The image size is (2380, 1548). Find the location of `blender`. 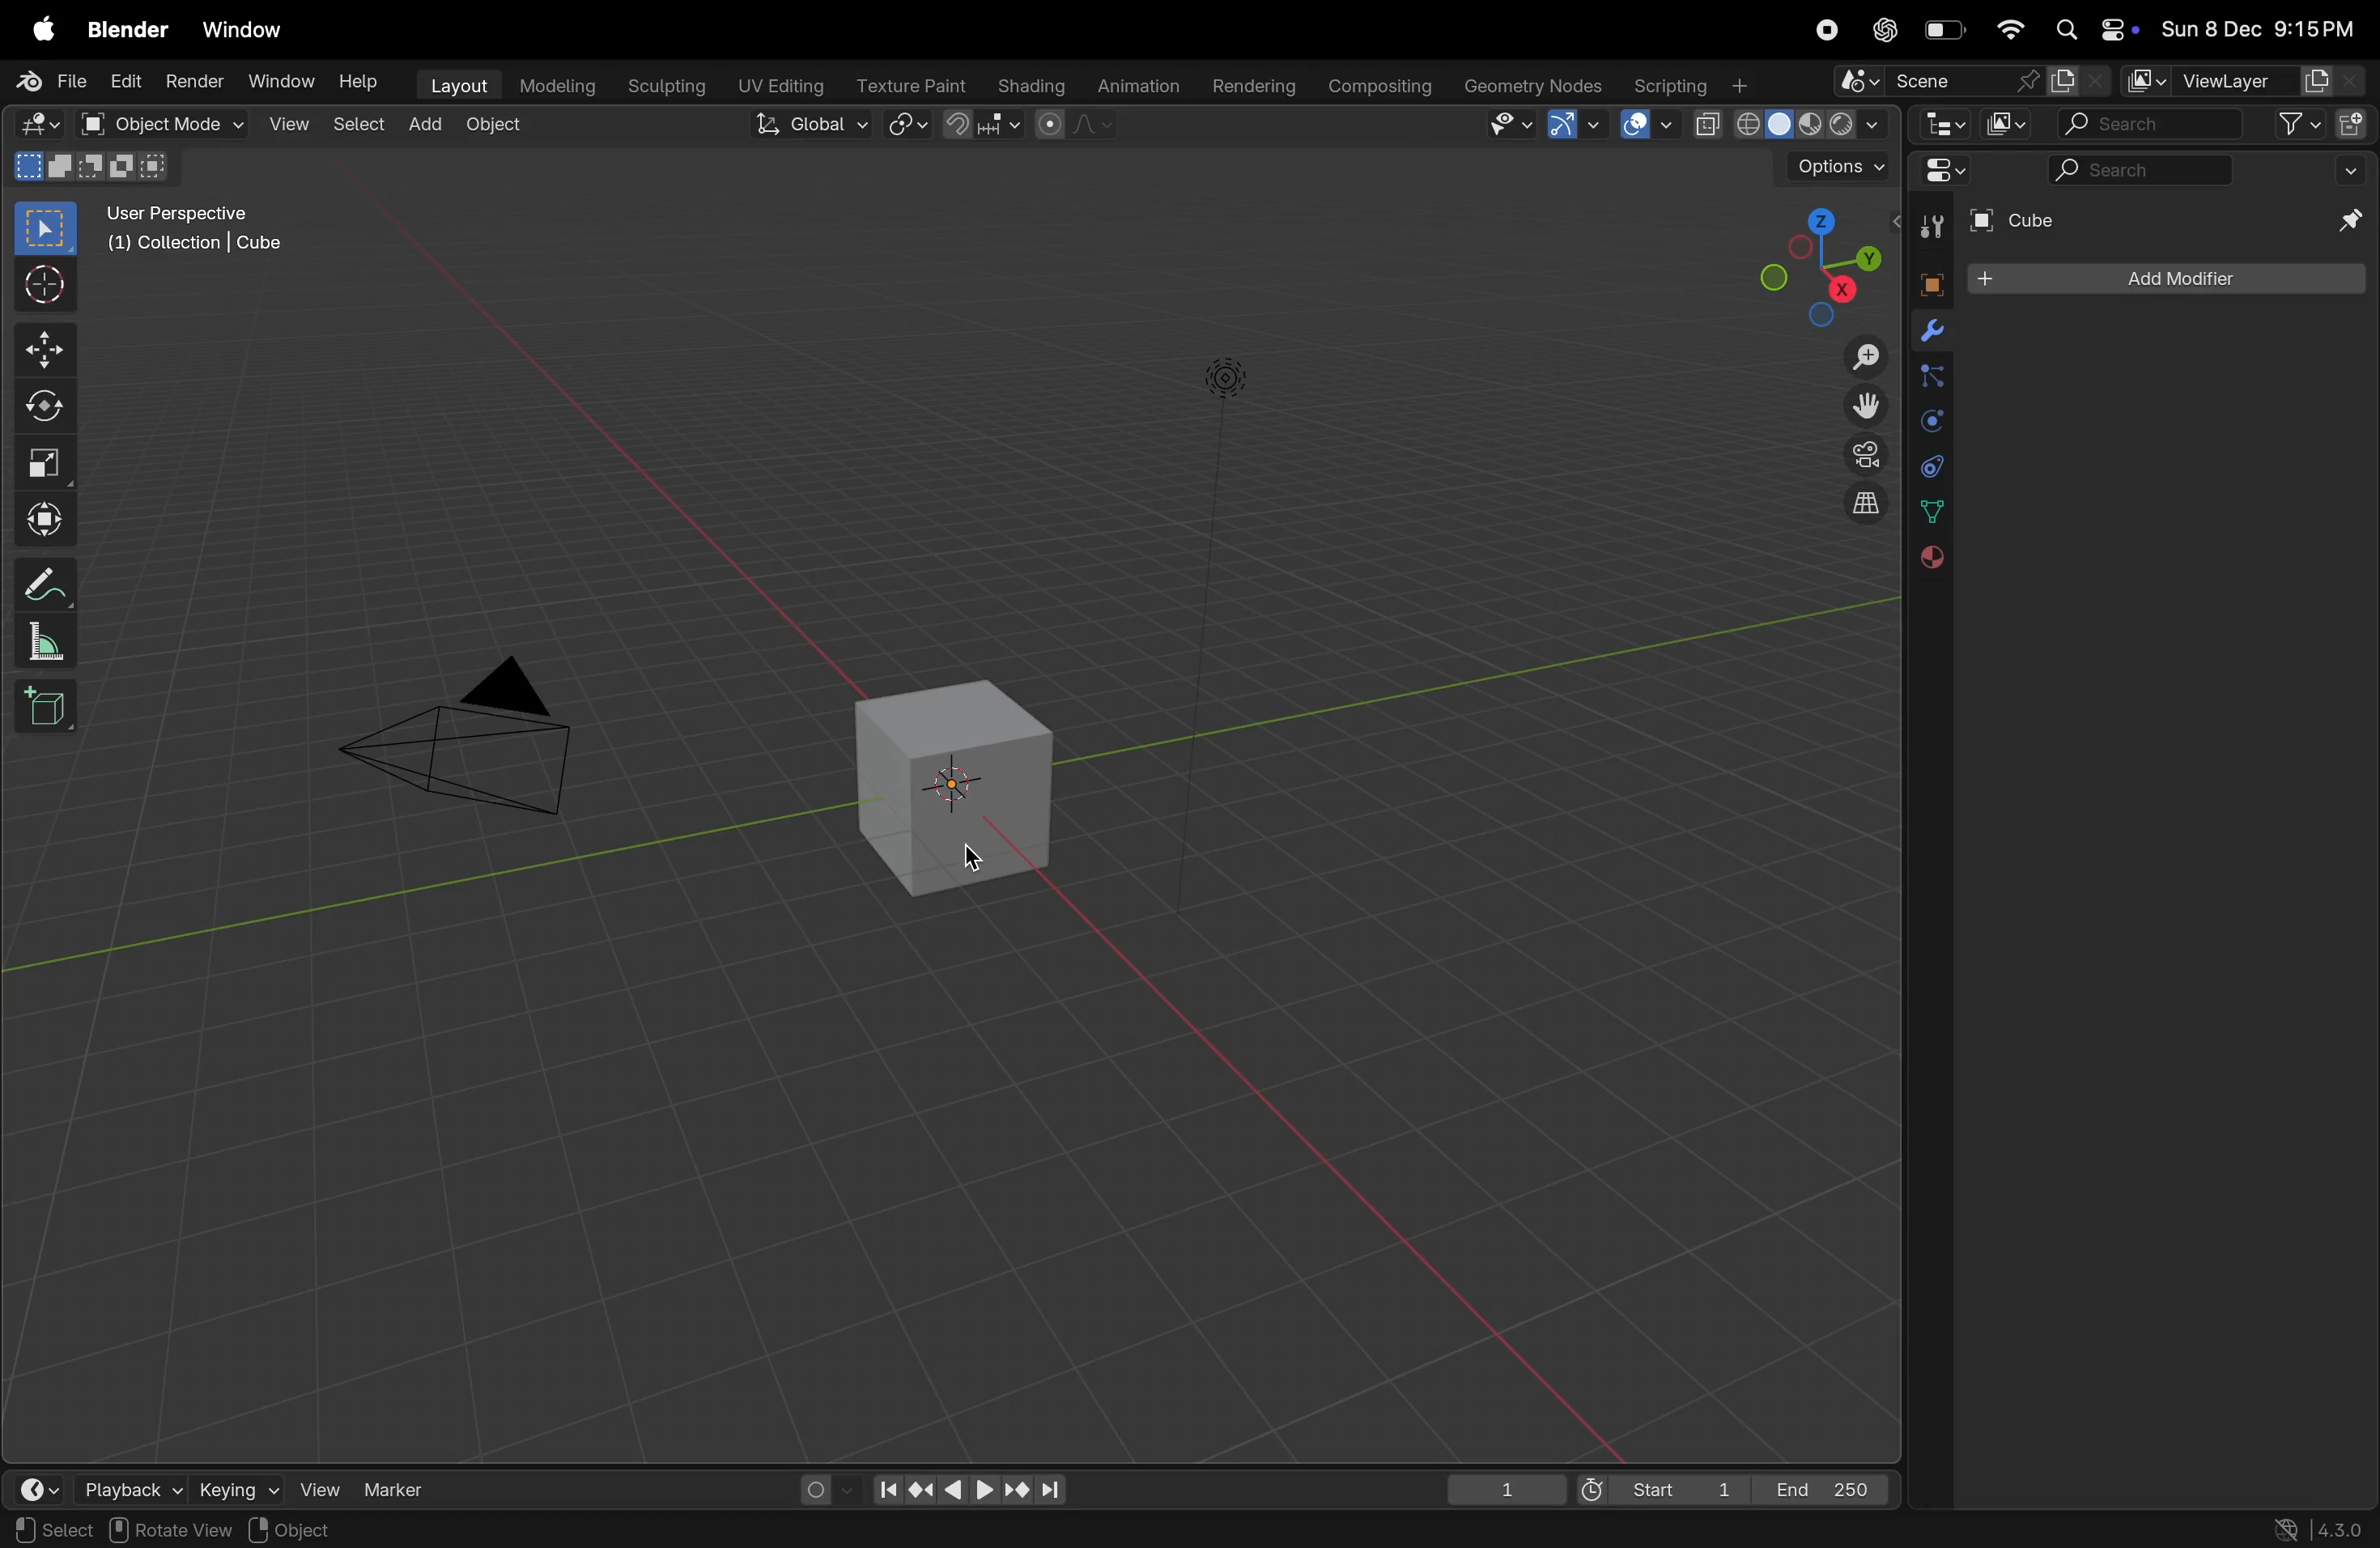

blender is located at coordinates (128, 30).